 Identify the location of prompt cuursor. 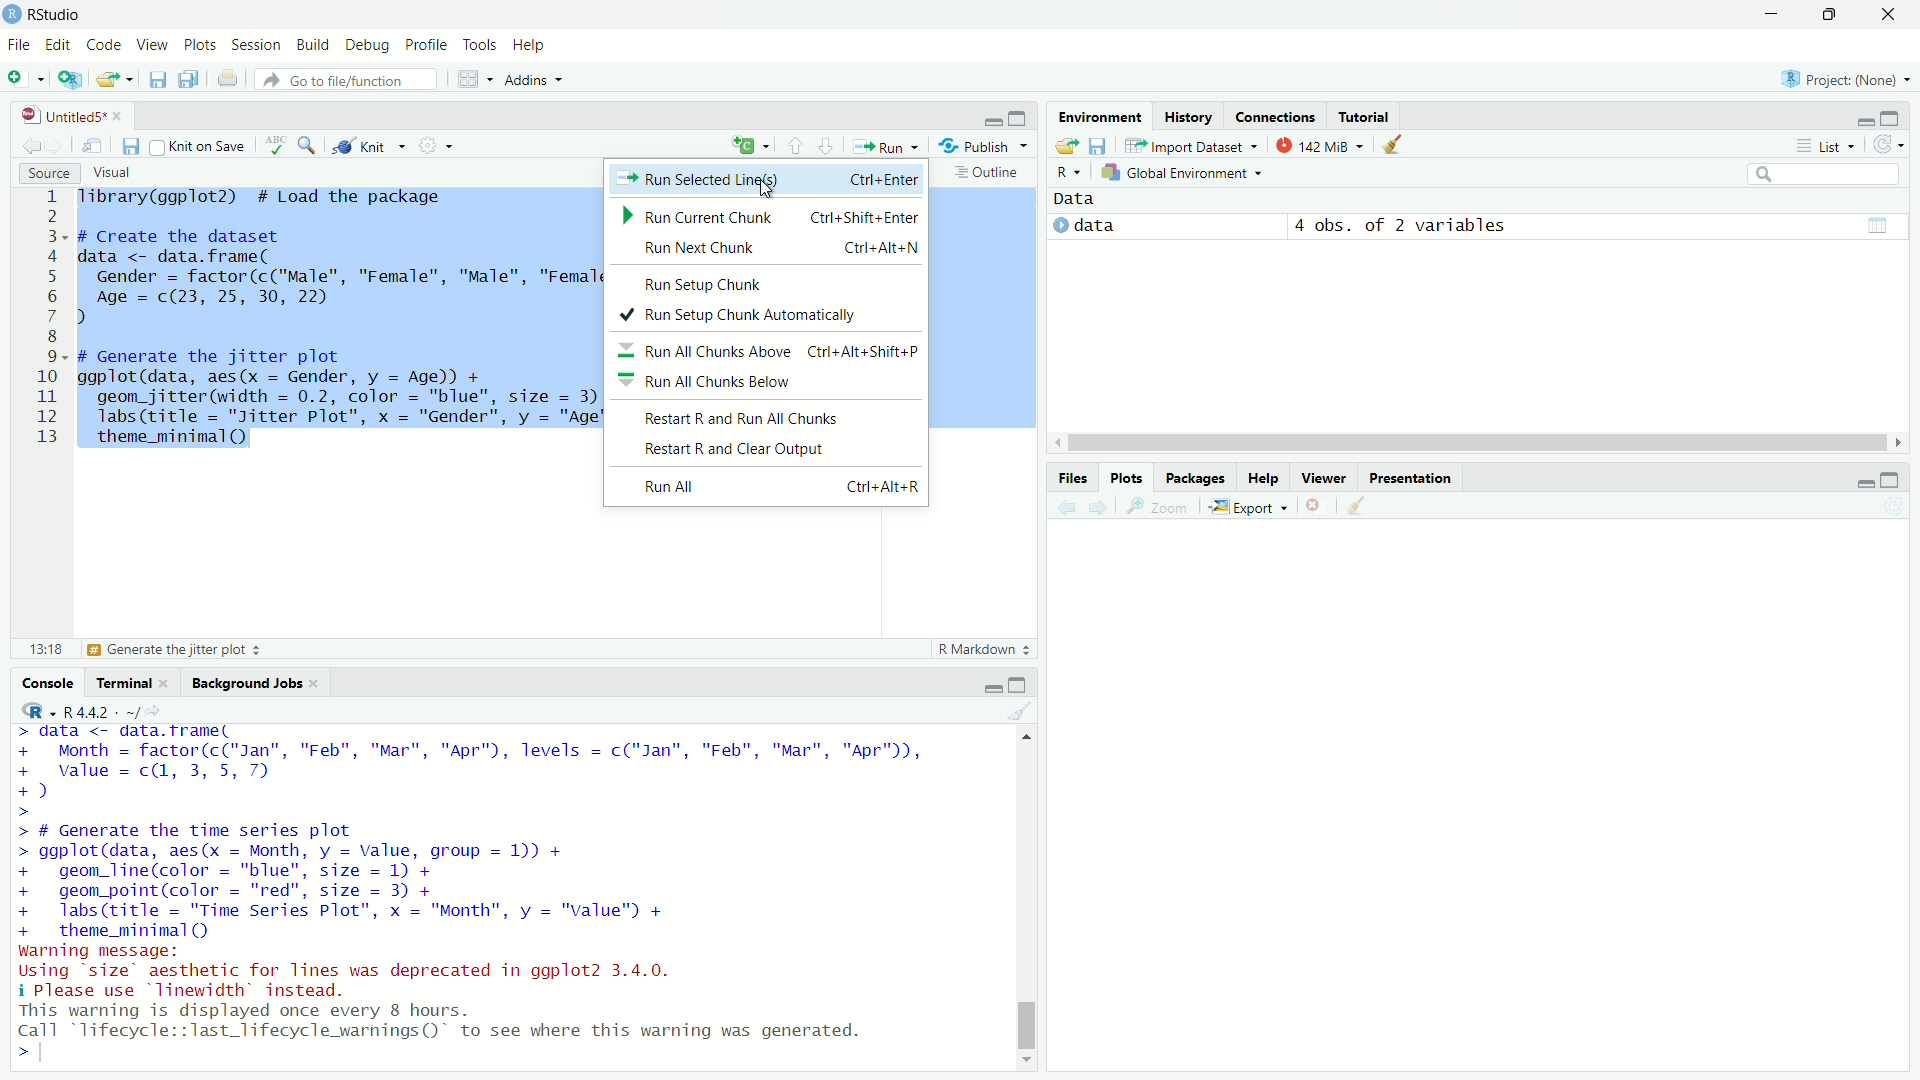
(20, 812).